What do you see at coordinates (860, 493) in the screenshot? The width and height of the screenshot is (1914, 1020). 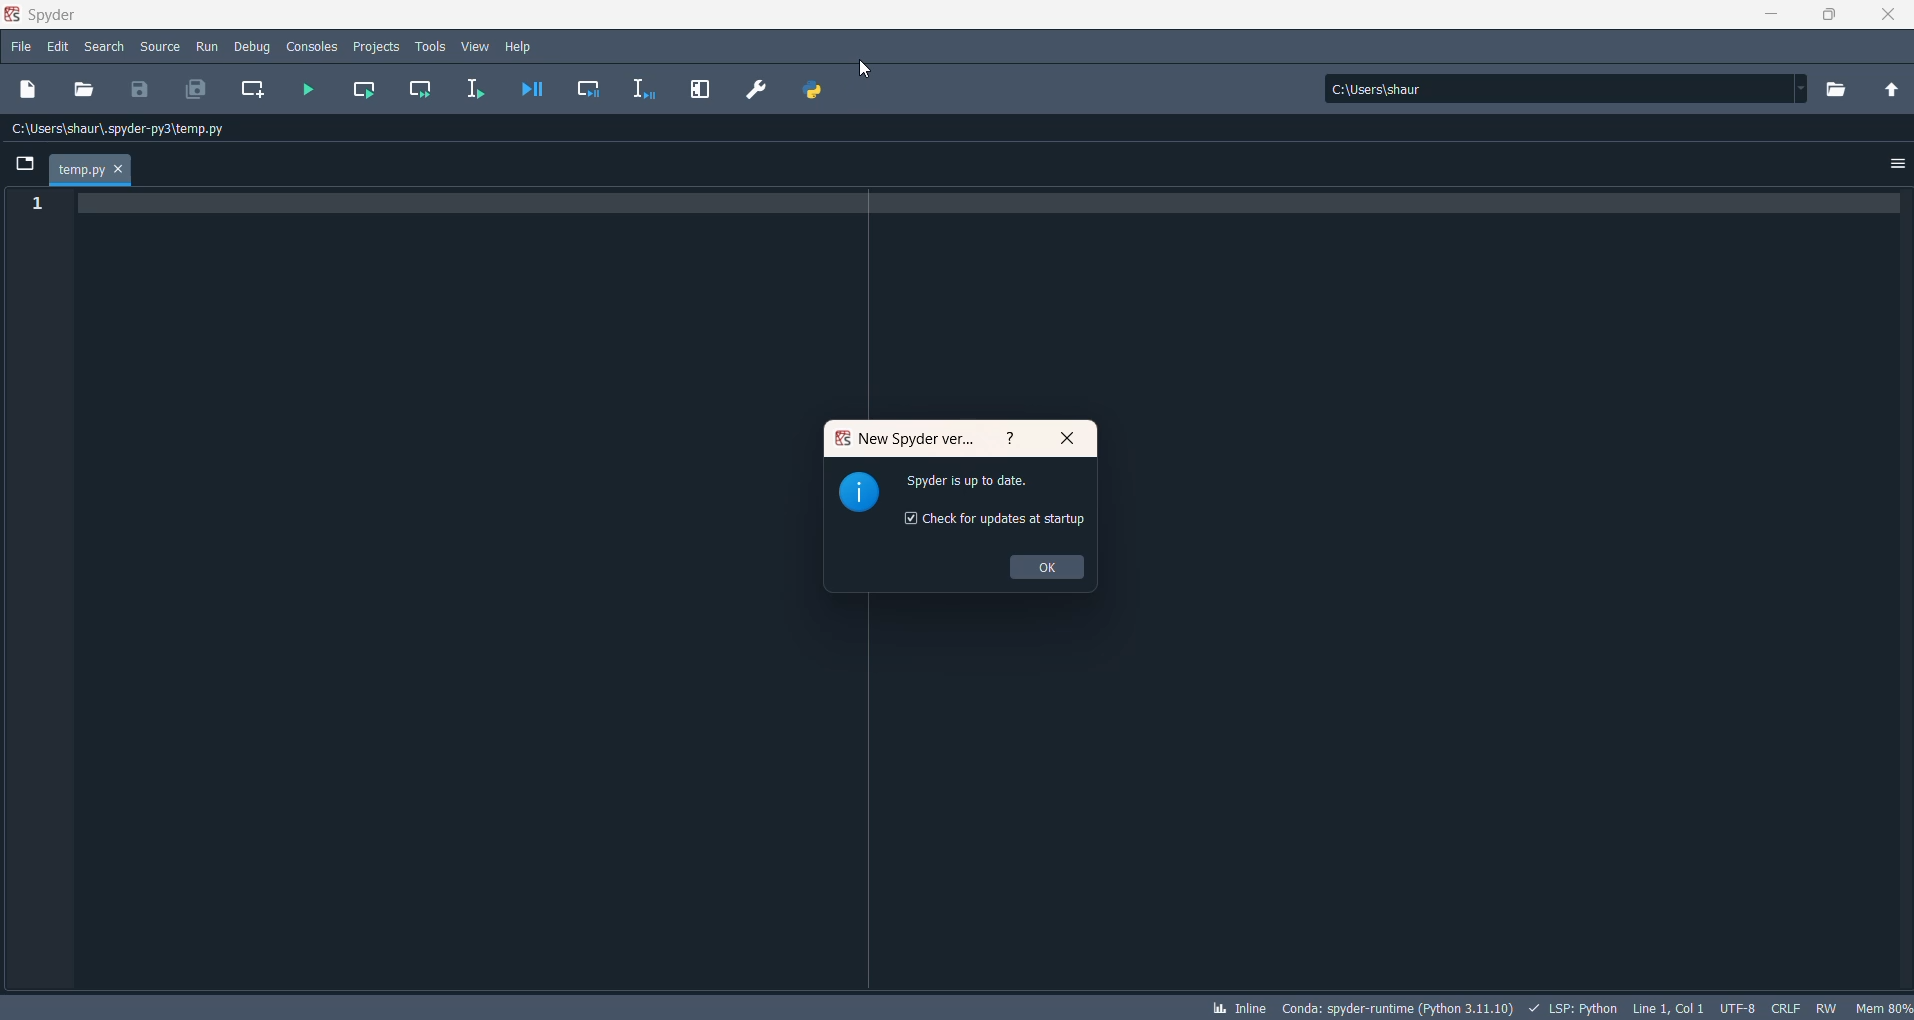 I see `logo` at bounding box center [860, 493].